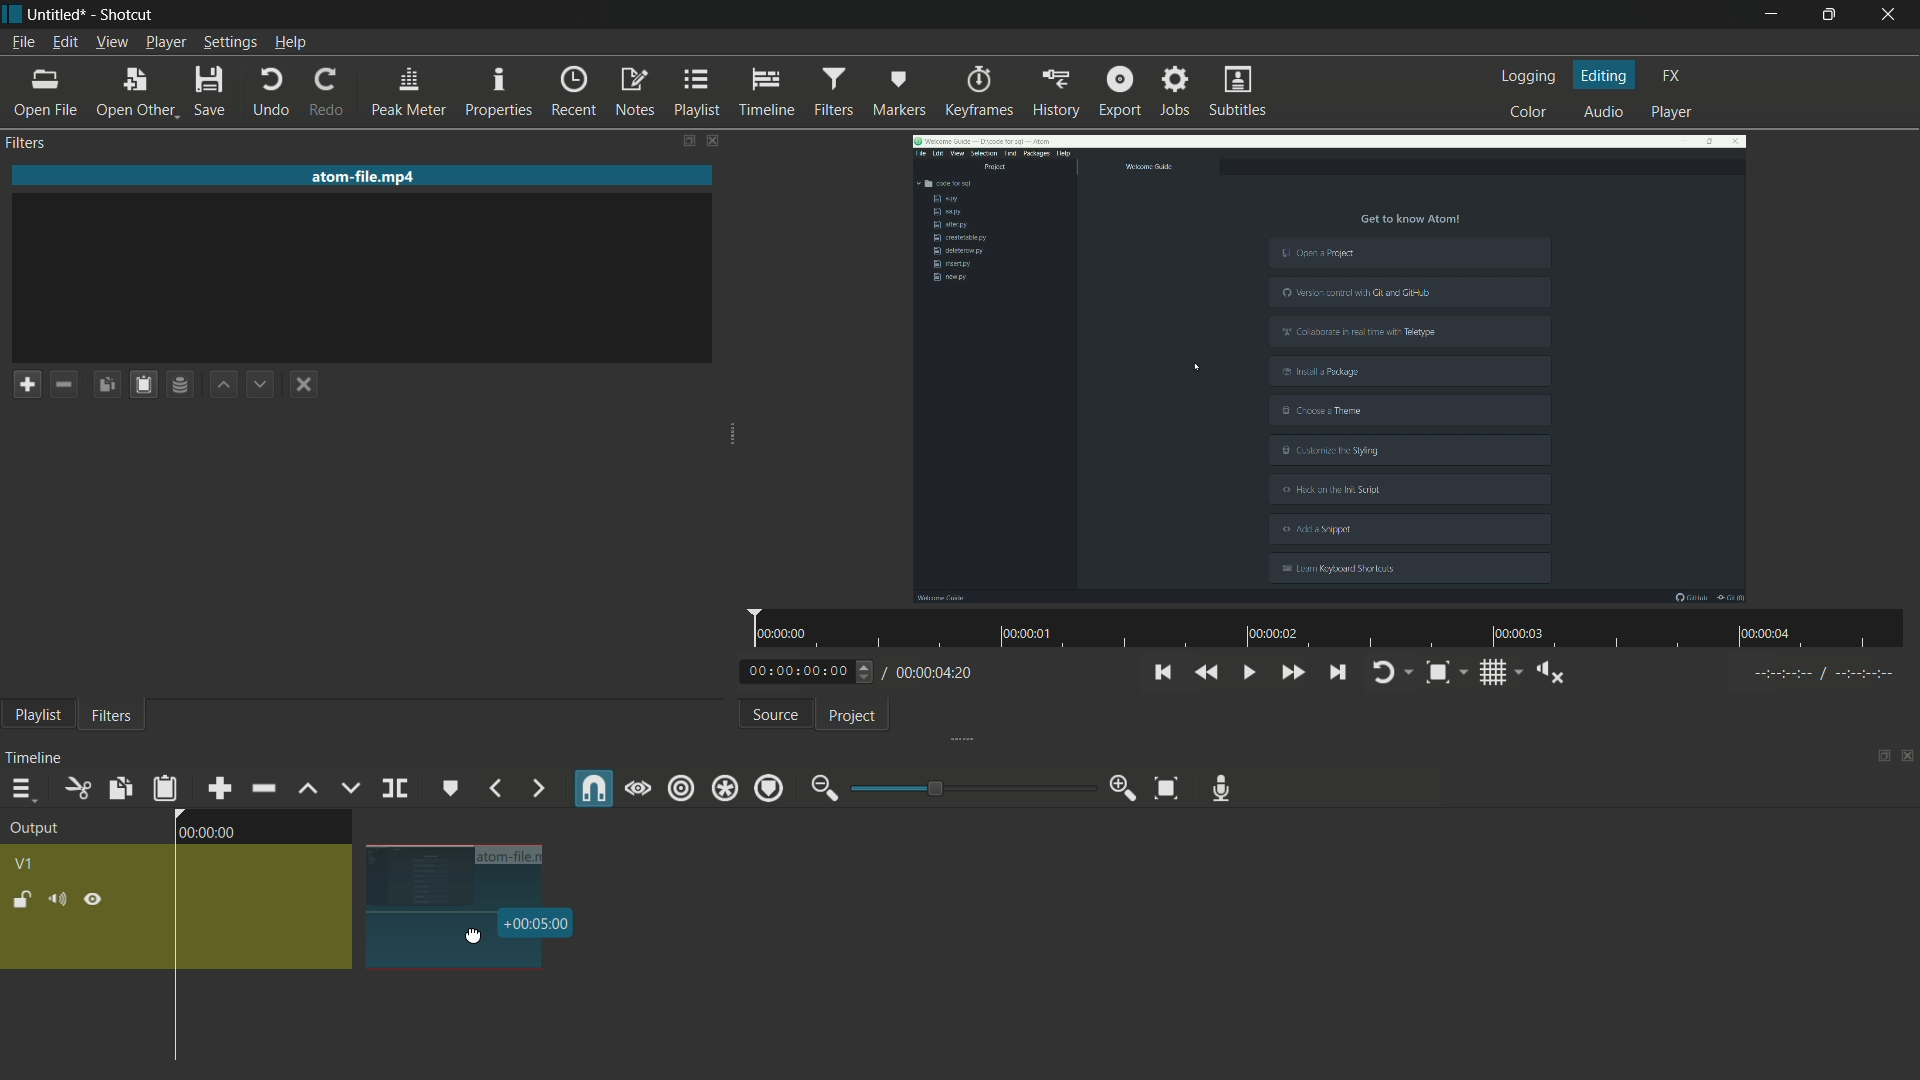  I want to click on timeline, so click(766, 90).